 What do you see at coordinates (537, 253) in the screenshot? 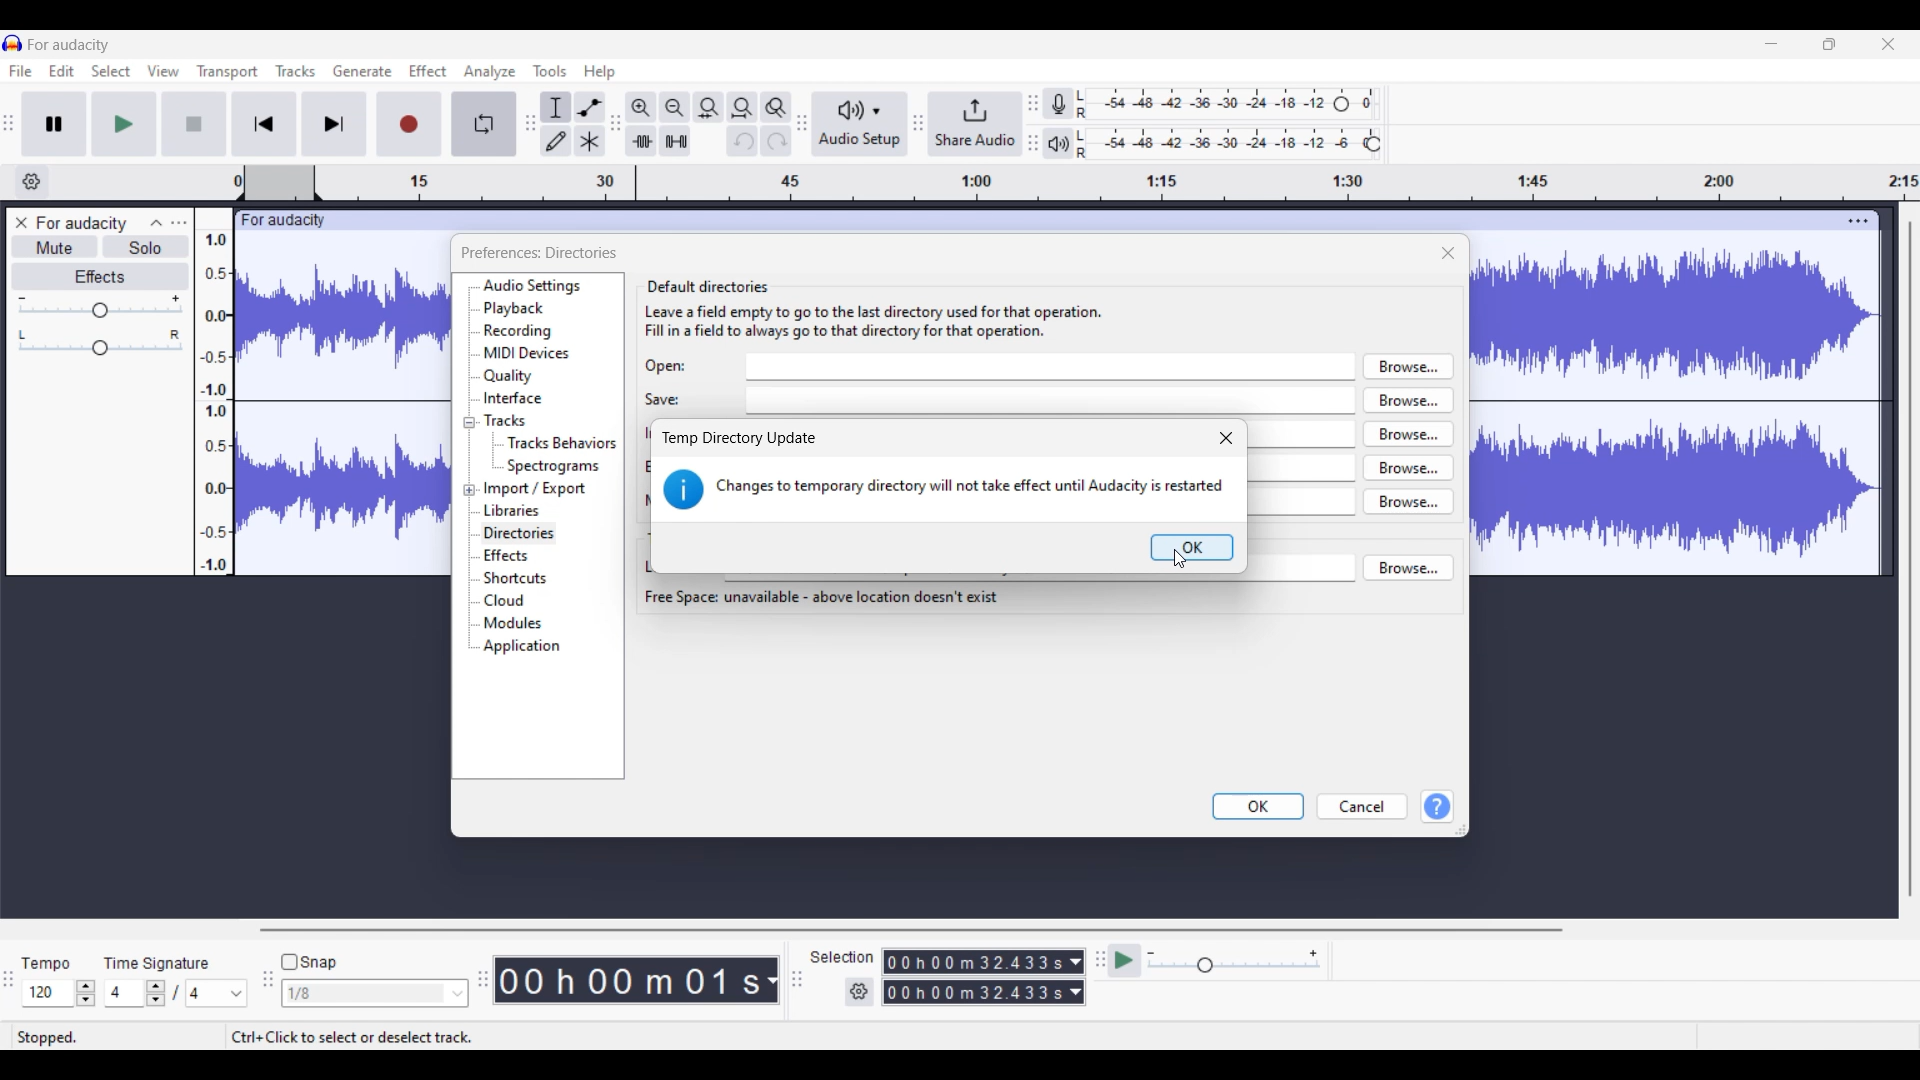
I see `preferences: directories` at bounding box center [537, 253].